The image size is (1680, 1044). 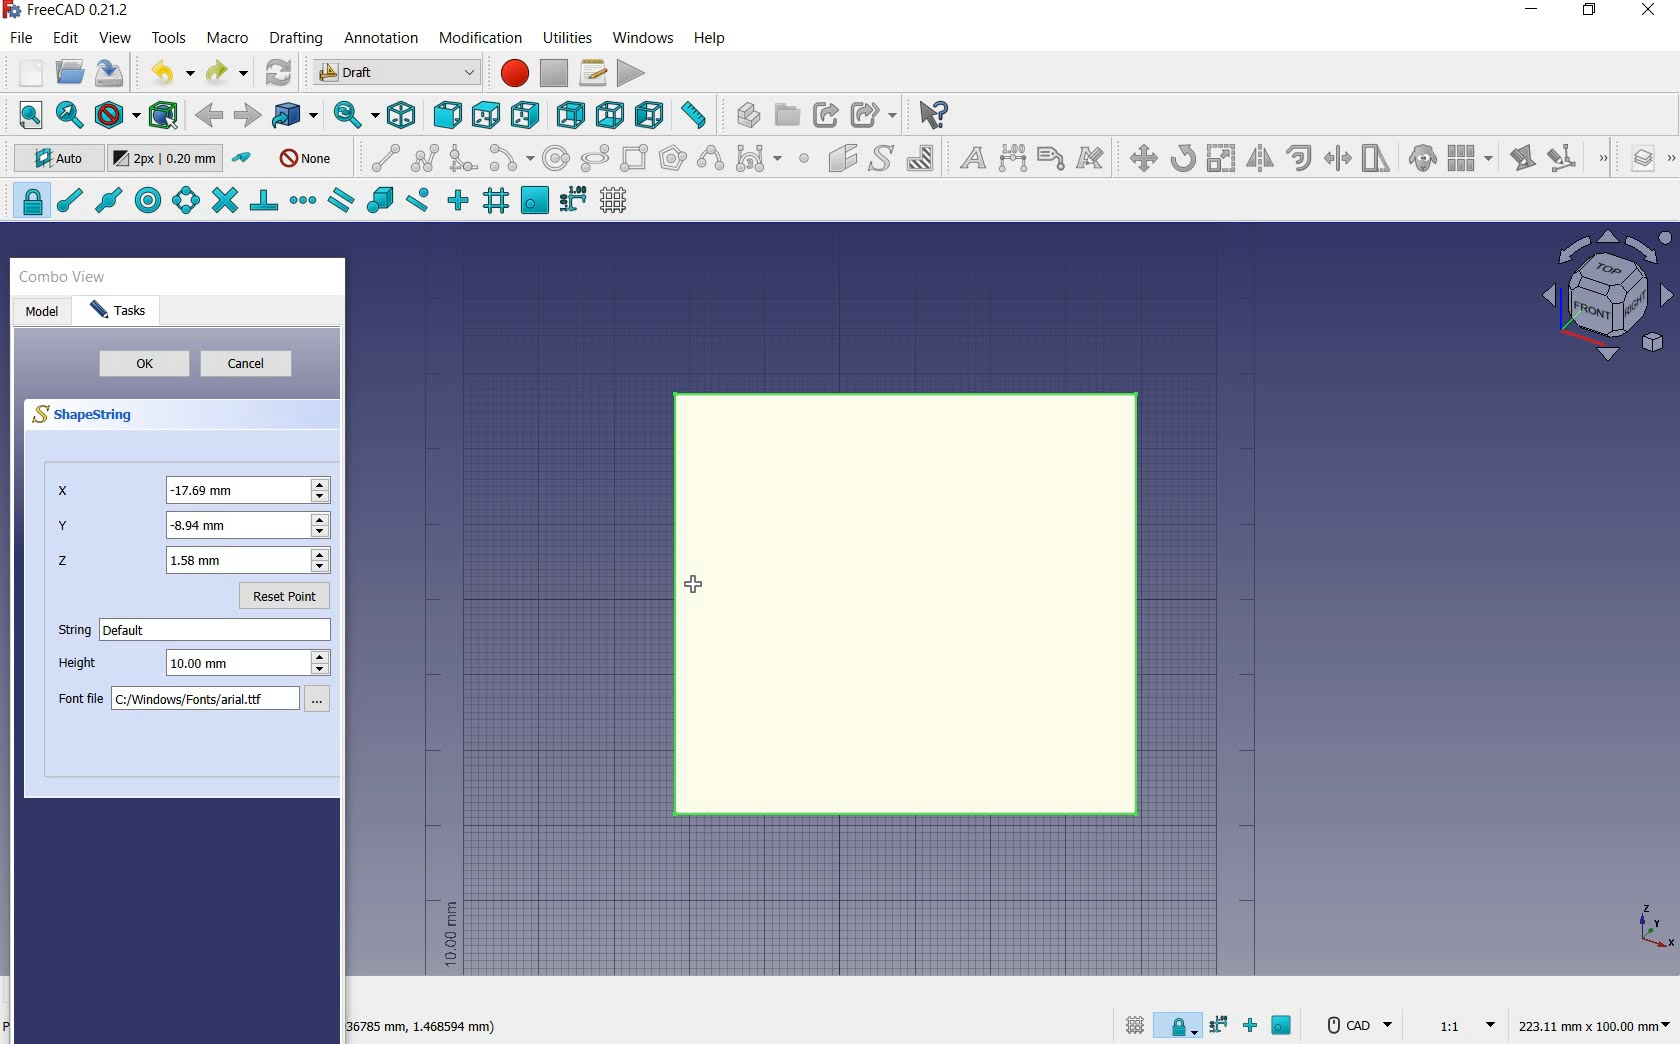 What do you see at coordinates (594, 159) in the screenshot?
I see `ellipse` at bounding box center [594, 159].